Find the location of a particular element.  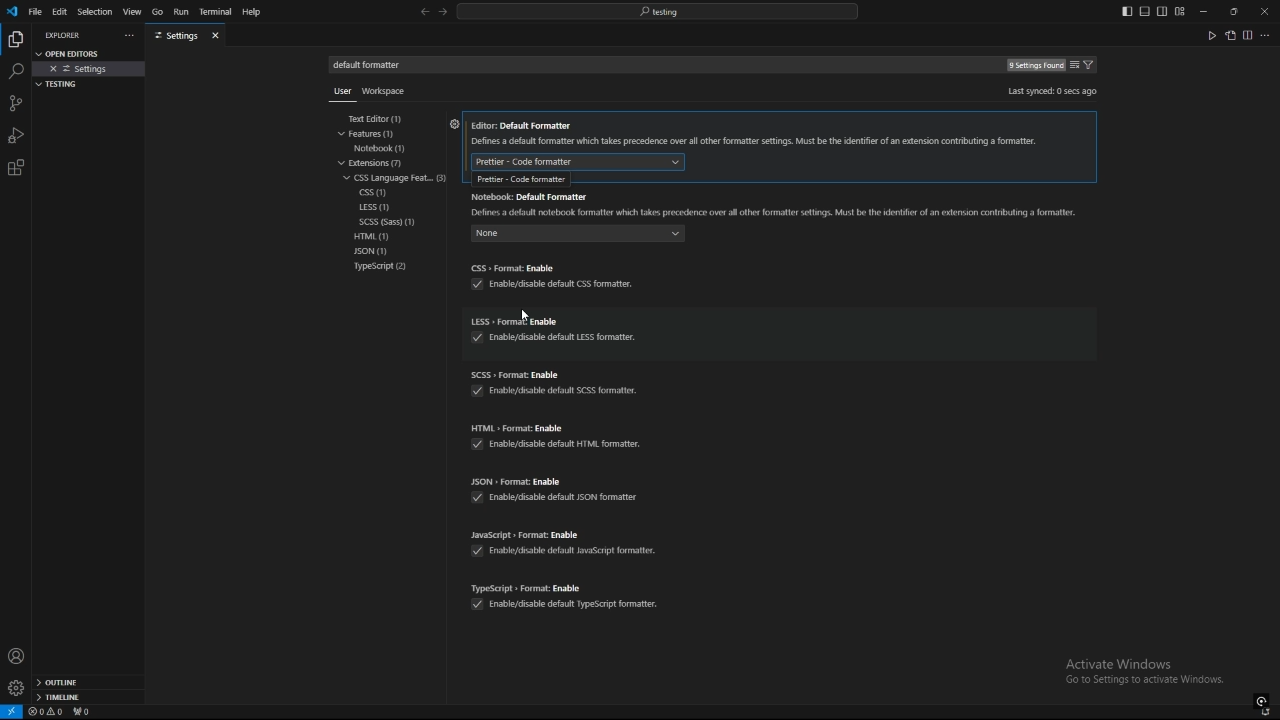

css language feature is located at coordinates (398, 177).